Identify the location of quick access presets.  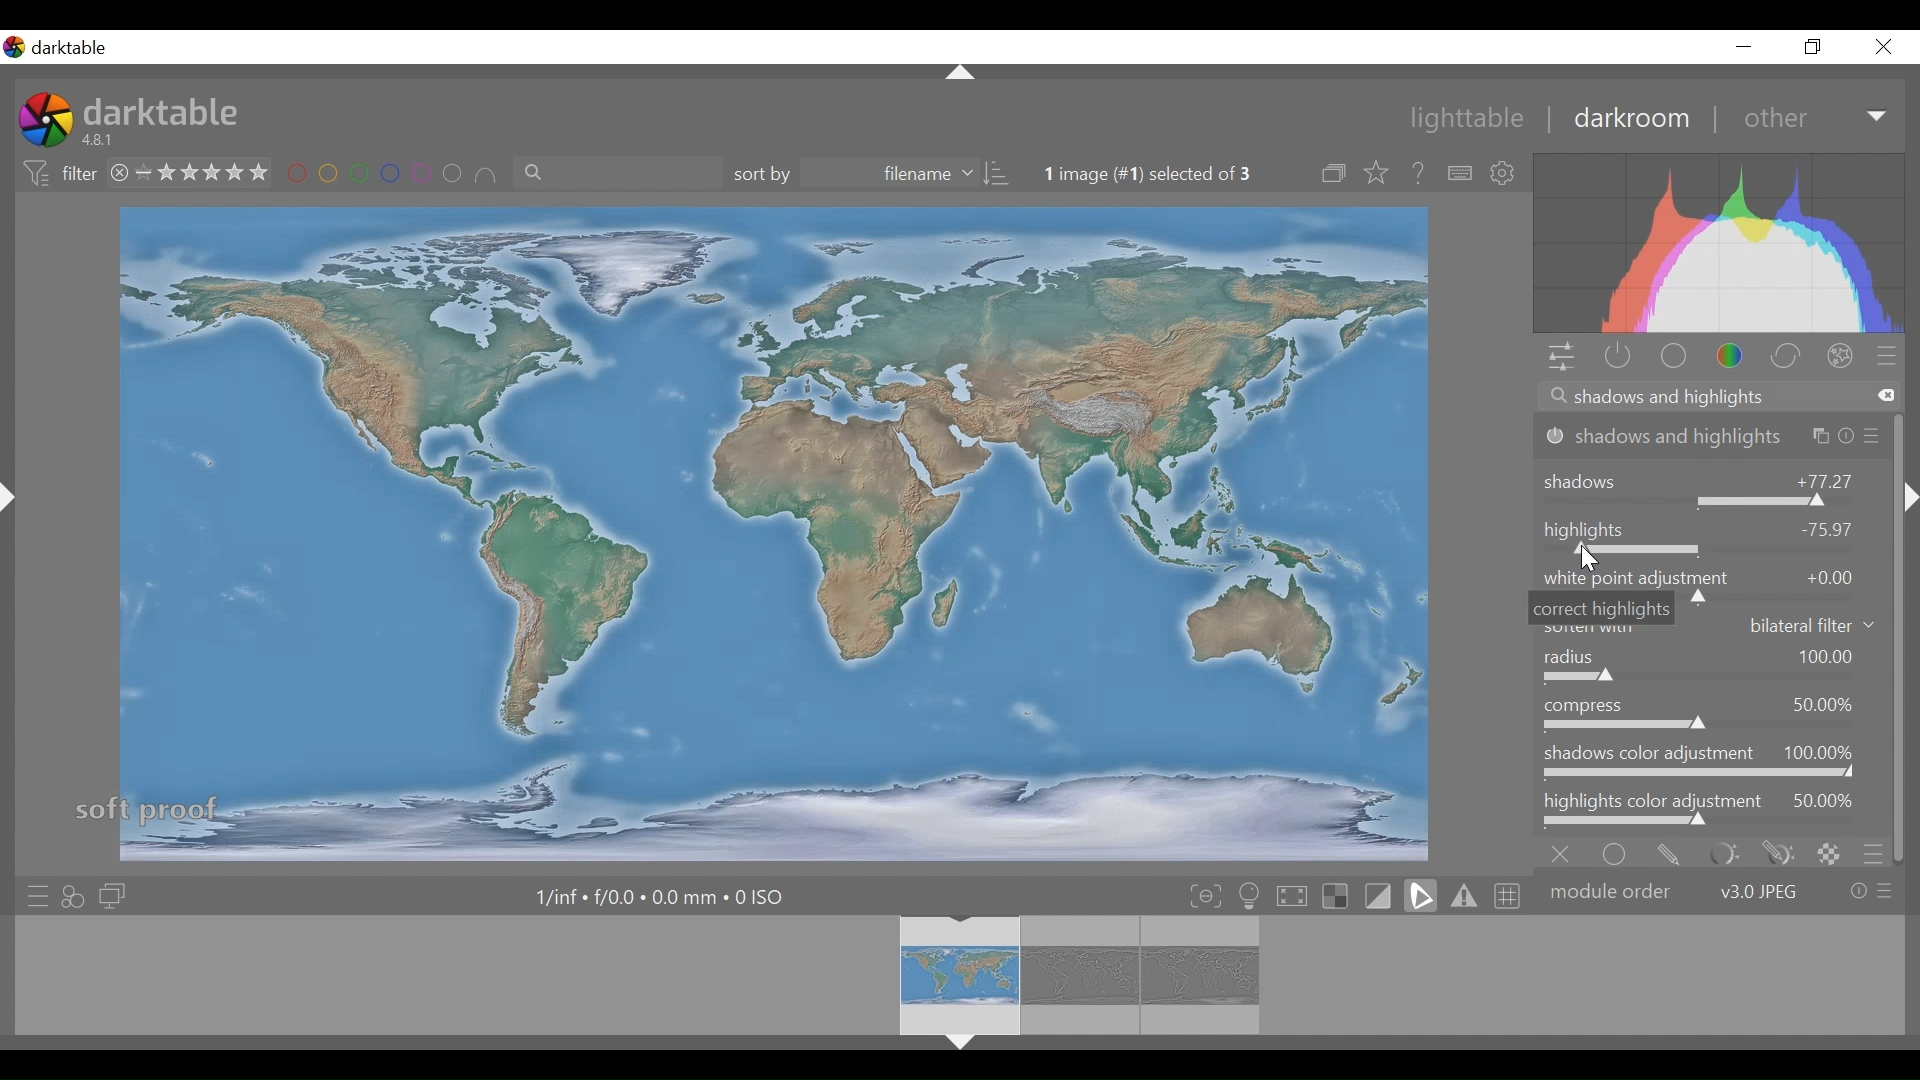
(33, 893).